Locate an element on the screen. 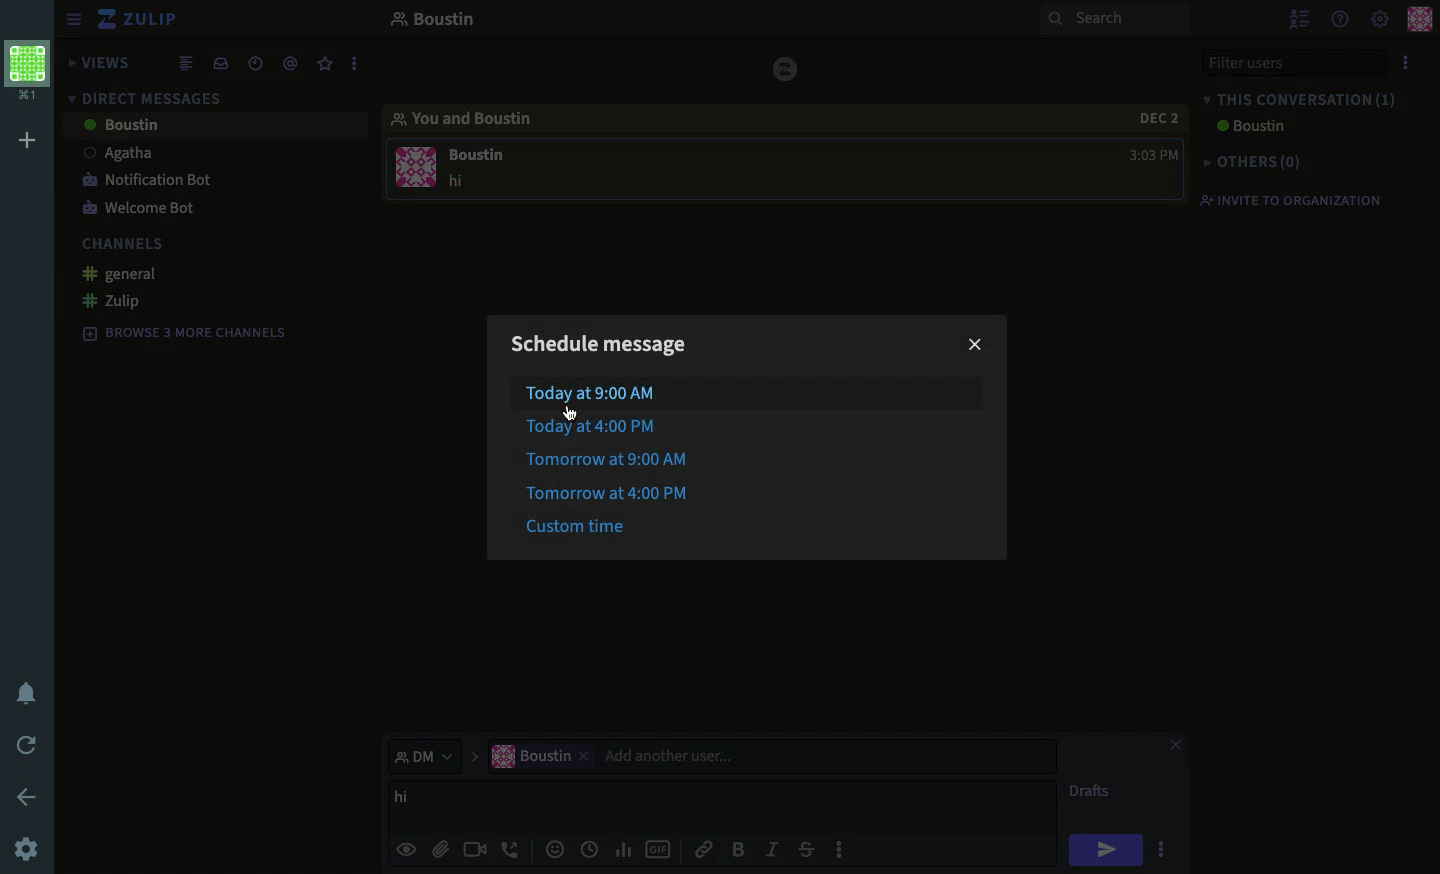 This screenshot has height=874, width=1440. browse 3 more channels is located at coordinates (186, 333).